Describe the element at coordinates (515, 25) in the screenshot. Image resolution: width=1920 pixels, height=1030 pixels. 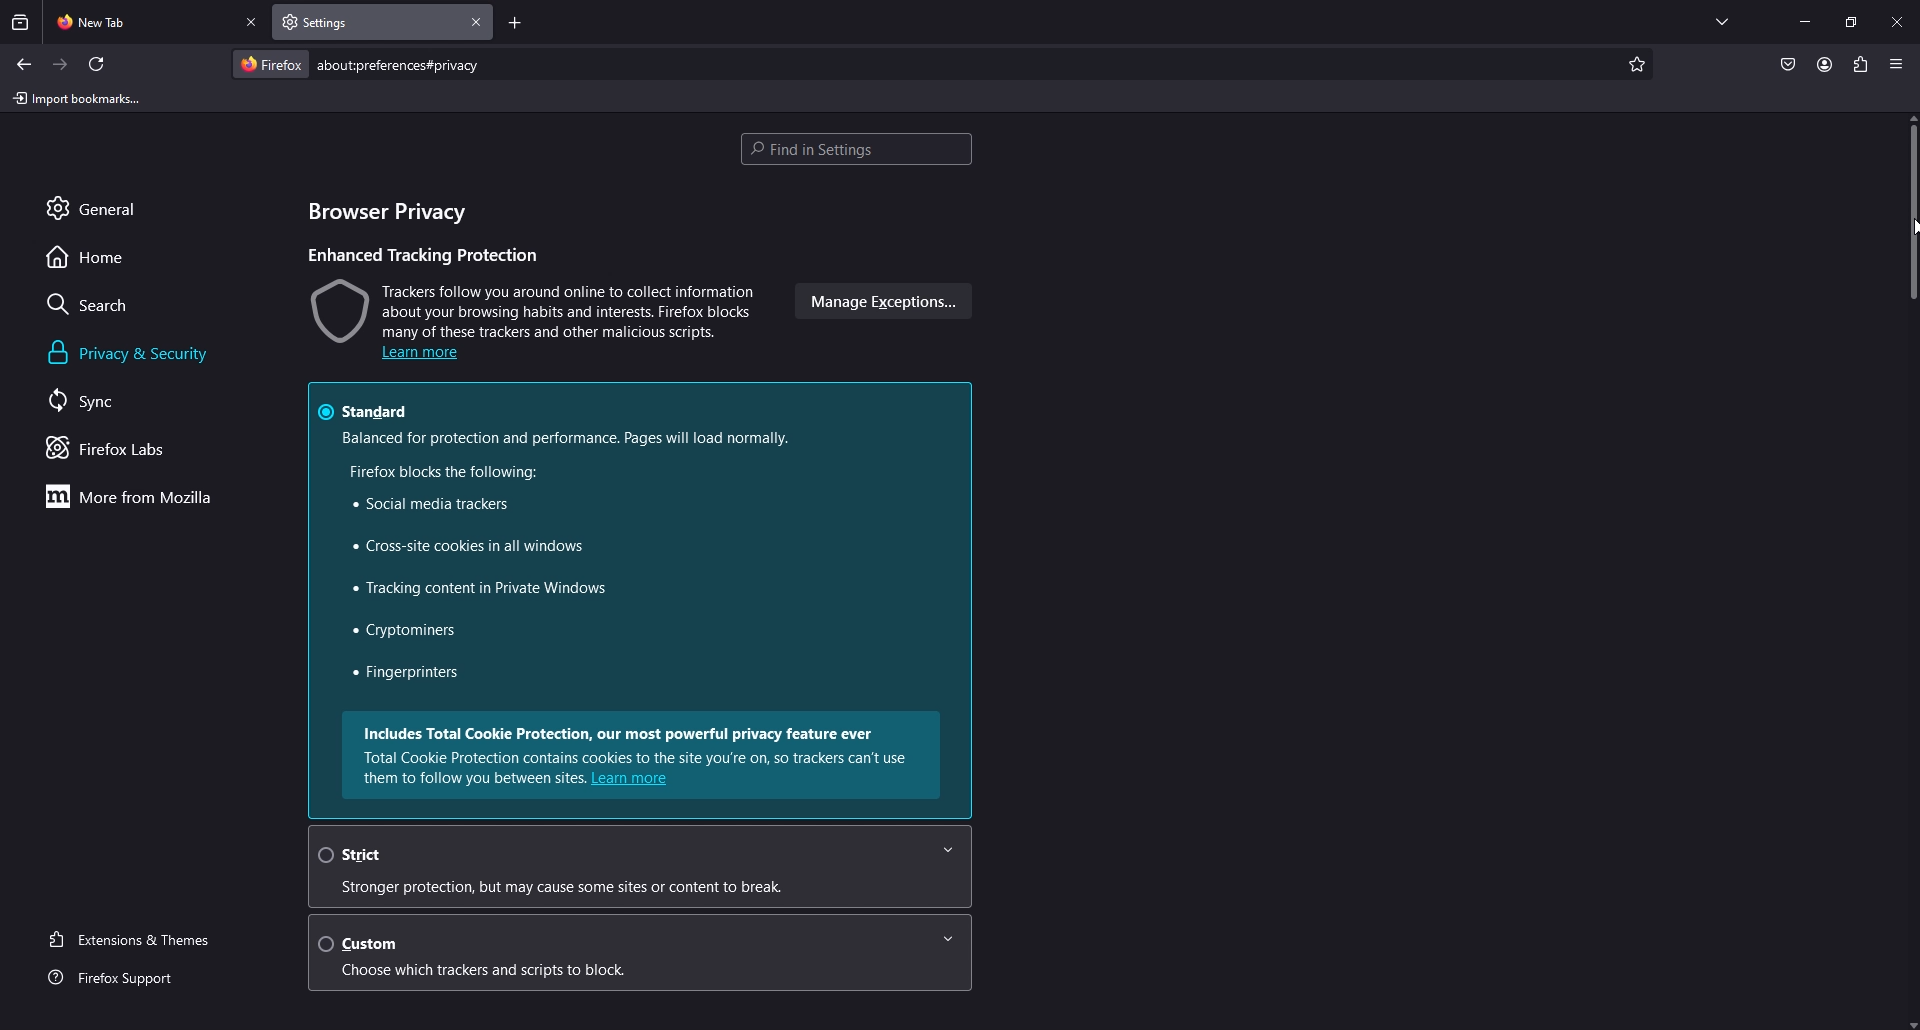
I see `add tab` at that location.